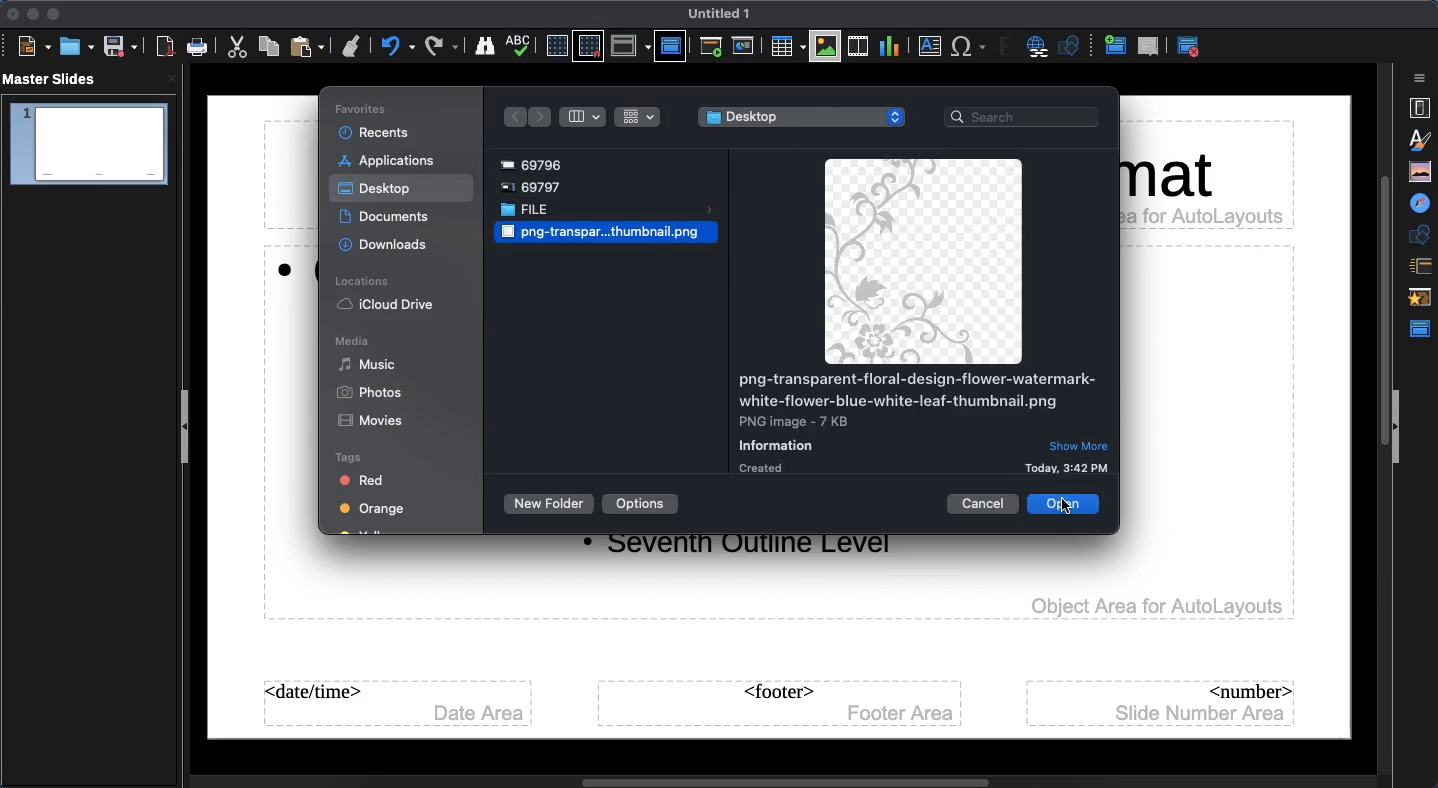  Describe the element at coordinates (1040, 48) in the screenshot. I see `Hyperlink` at that location.